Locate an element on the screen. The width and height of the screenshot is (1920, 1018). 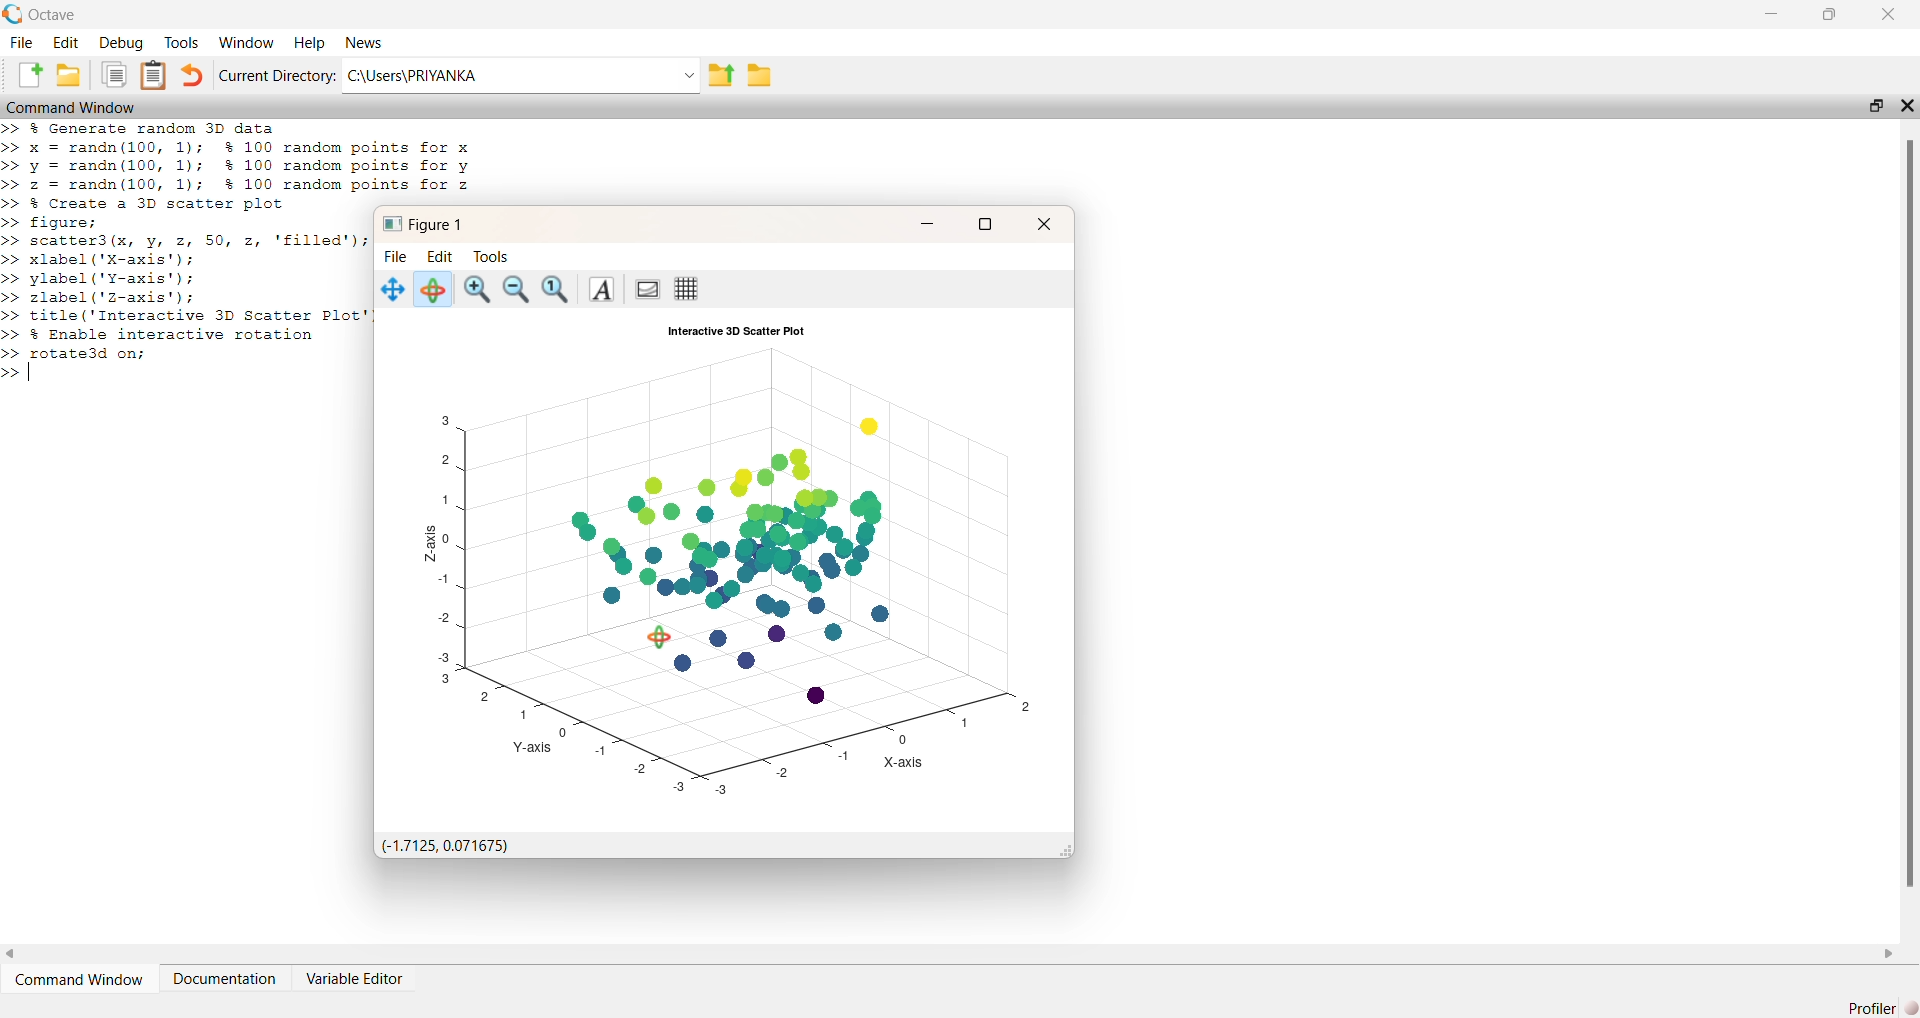
move is located at coordinates (393, 290).